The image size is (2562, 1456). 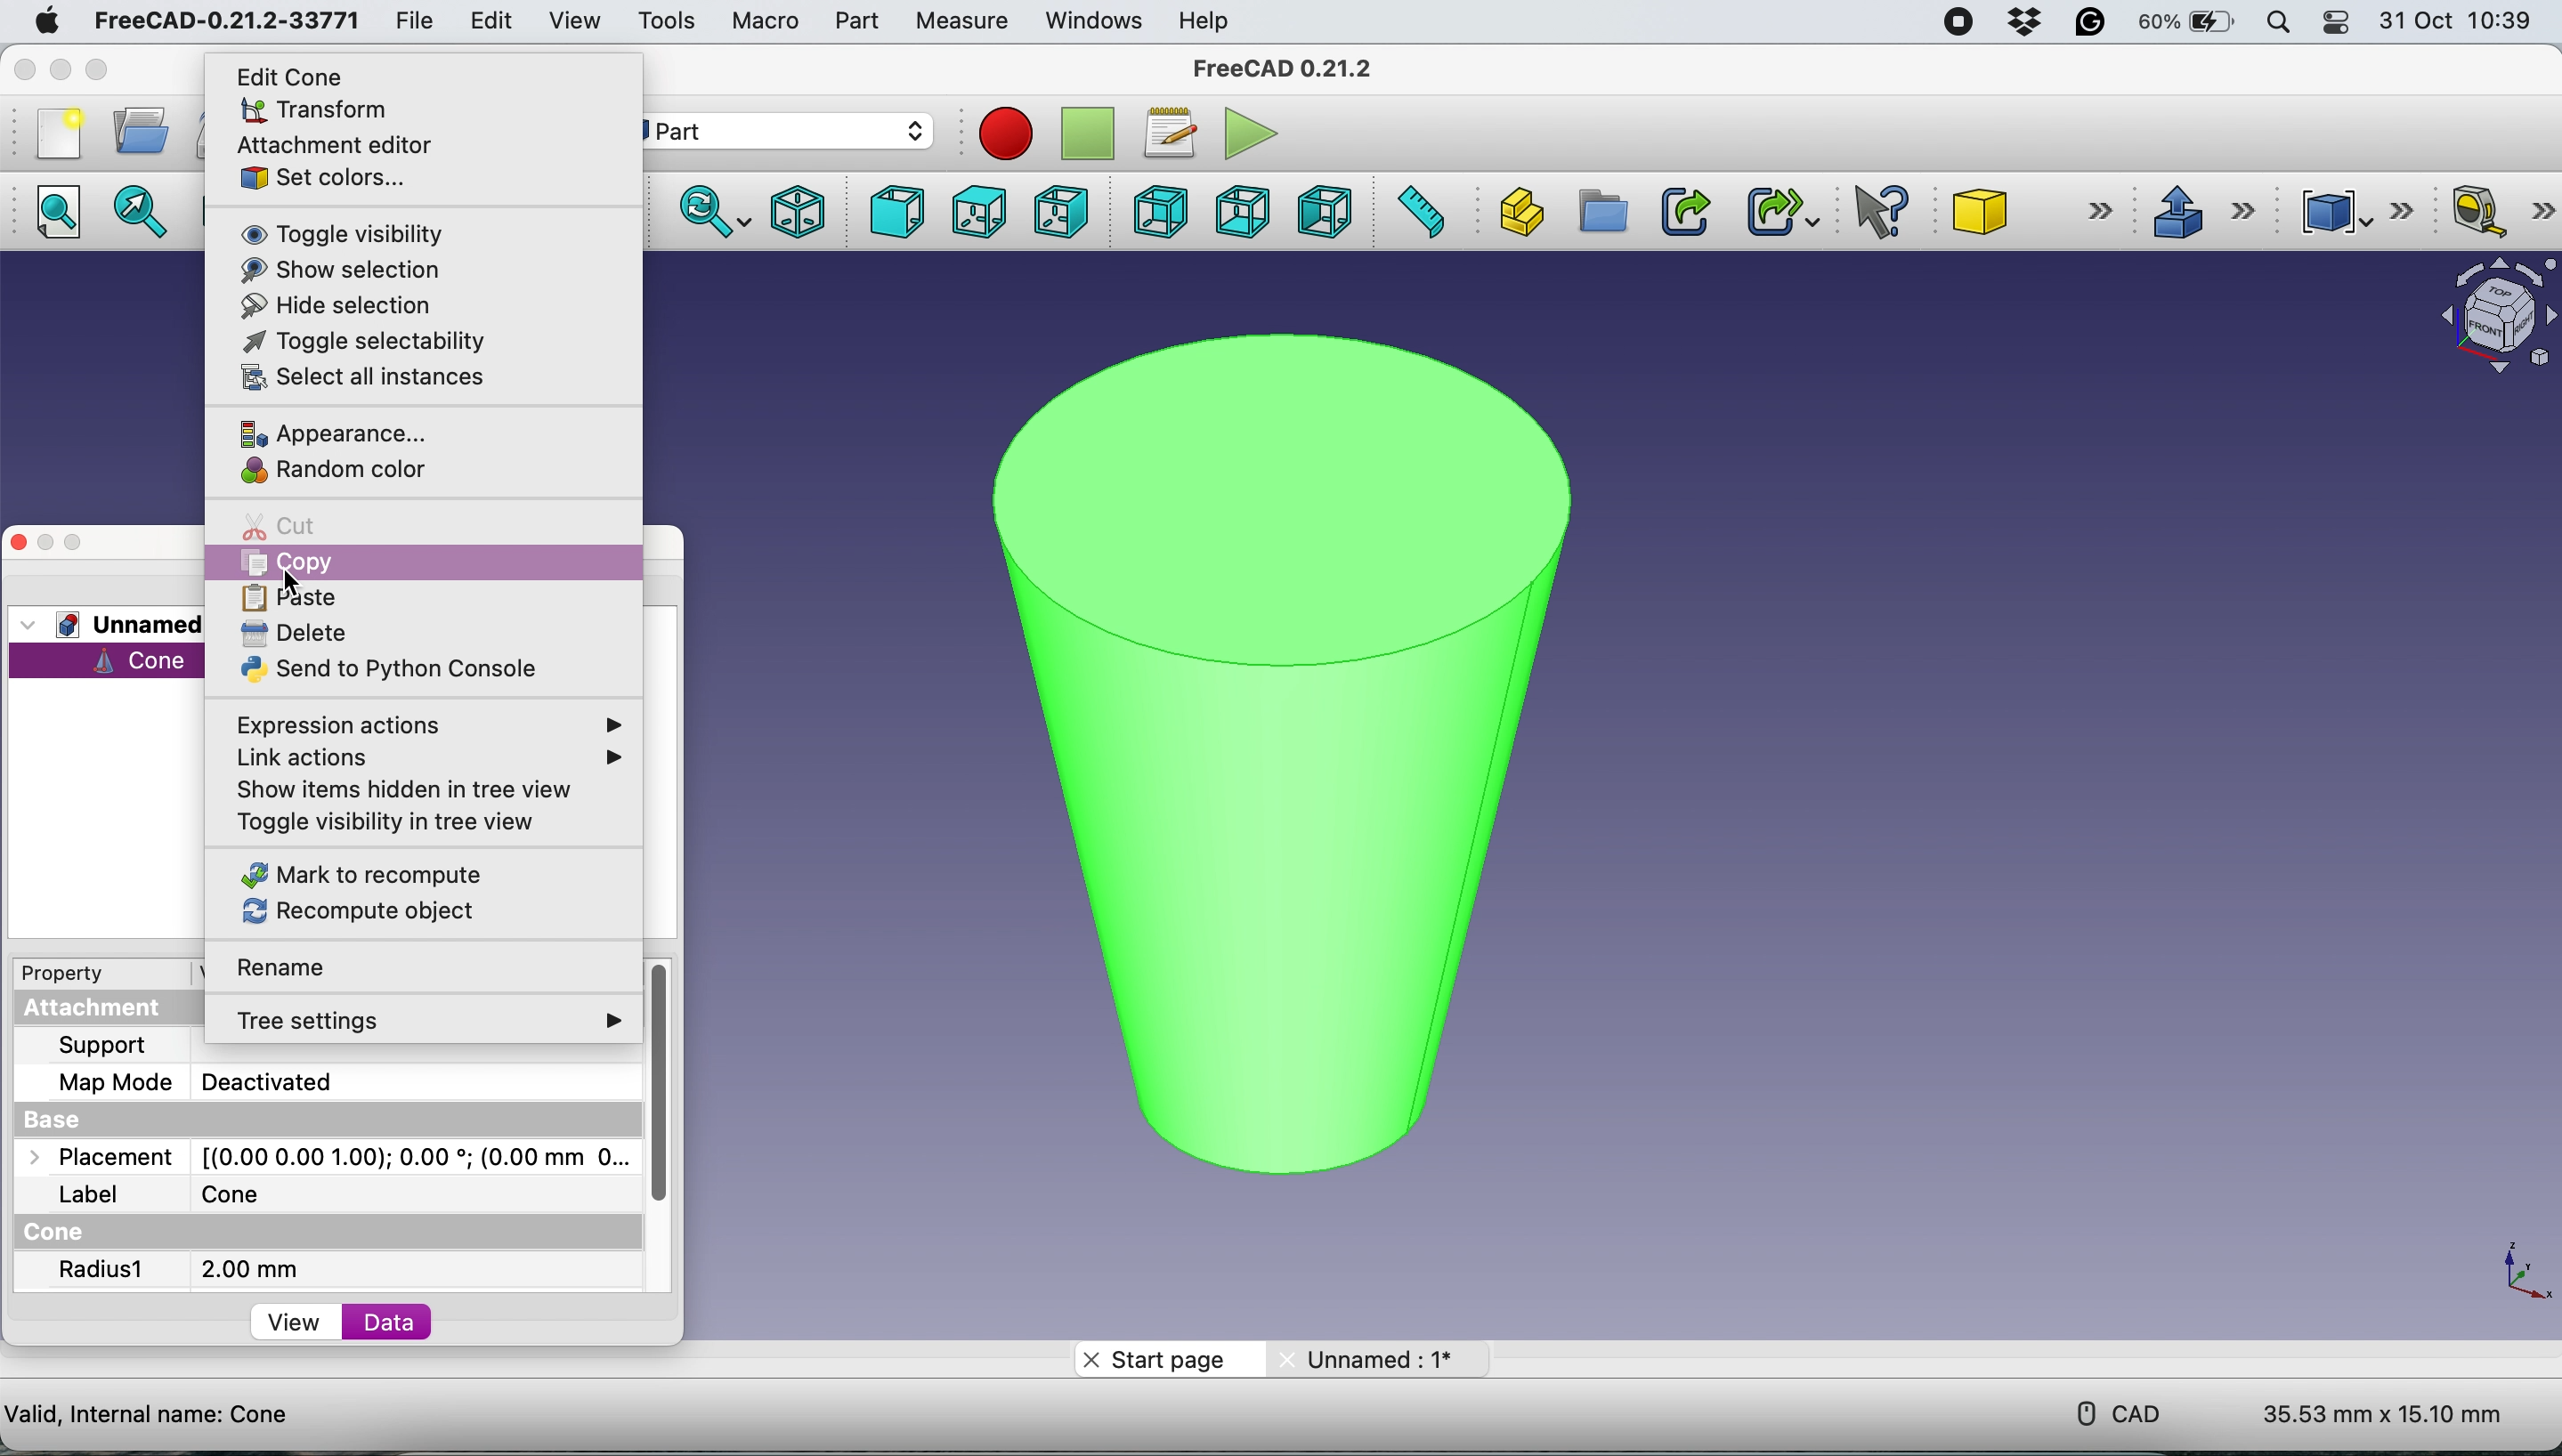 What do you see at coordinates (1157, 214) in the screenshot?
I see `rear` at bounding box center [1157, 214].